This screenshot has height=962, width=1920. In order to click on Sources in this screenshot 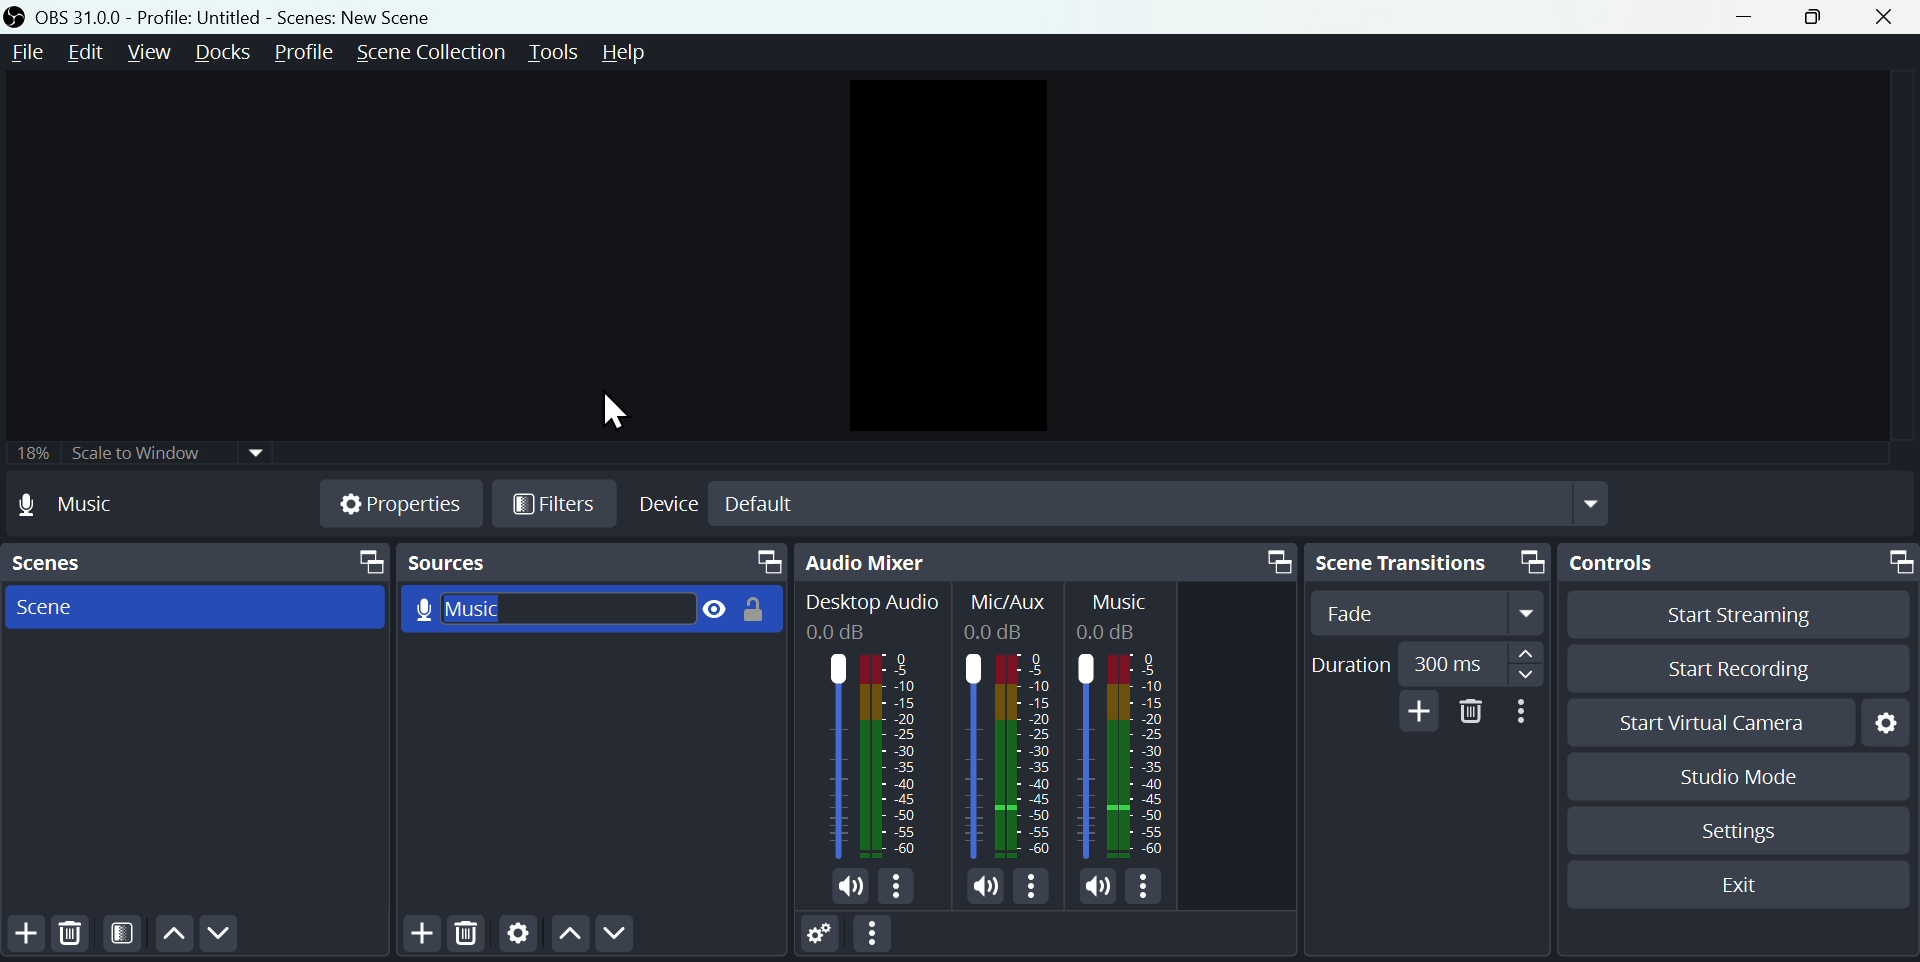, I will do `click(591, 564)`.